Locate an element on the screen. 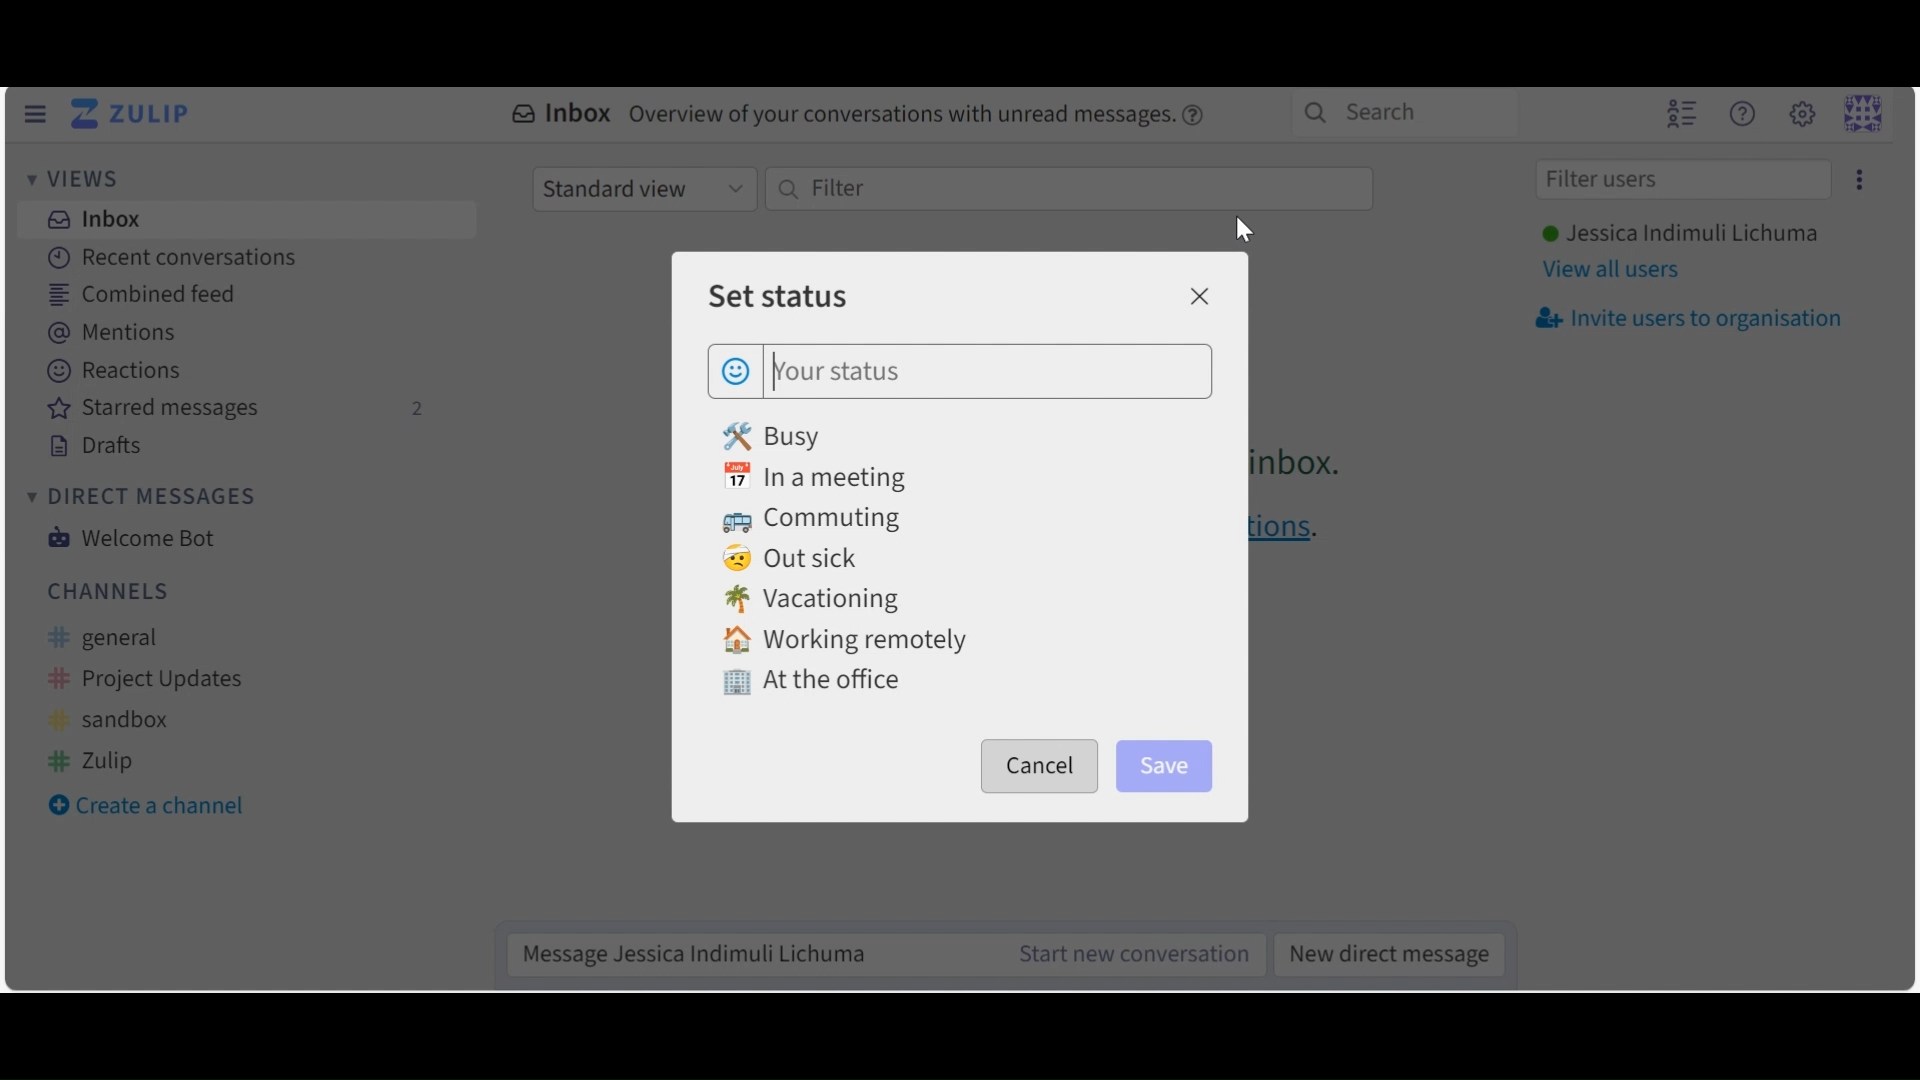 Image resolution: width=1920 pixels, height=1080 pixels. Save is located at coordinates (1167, 762).